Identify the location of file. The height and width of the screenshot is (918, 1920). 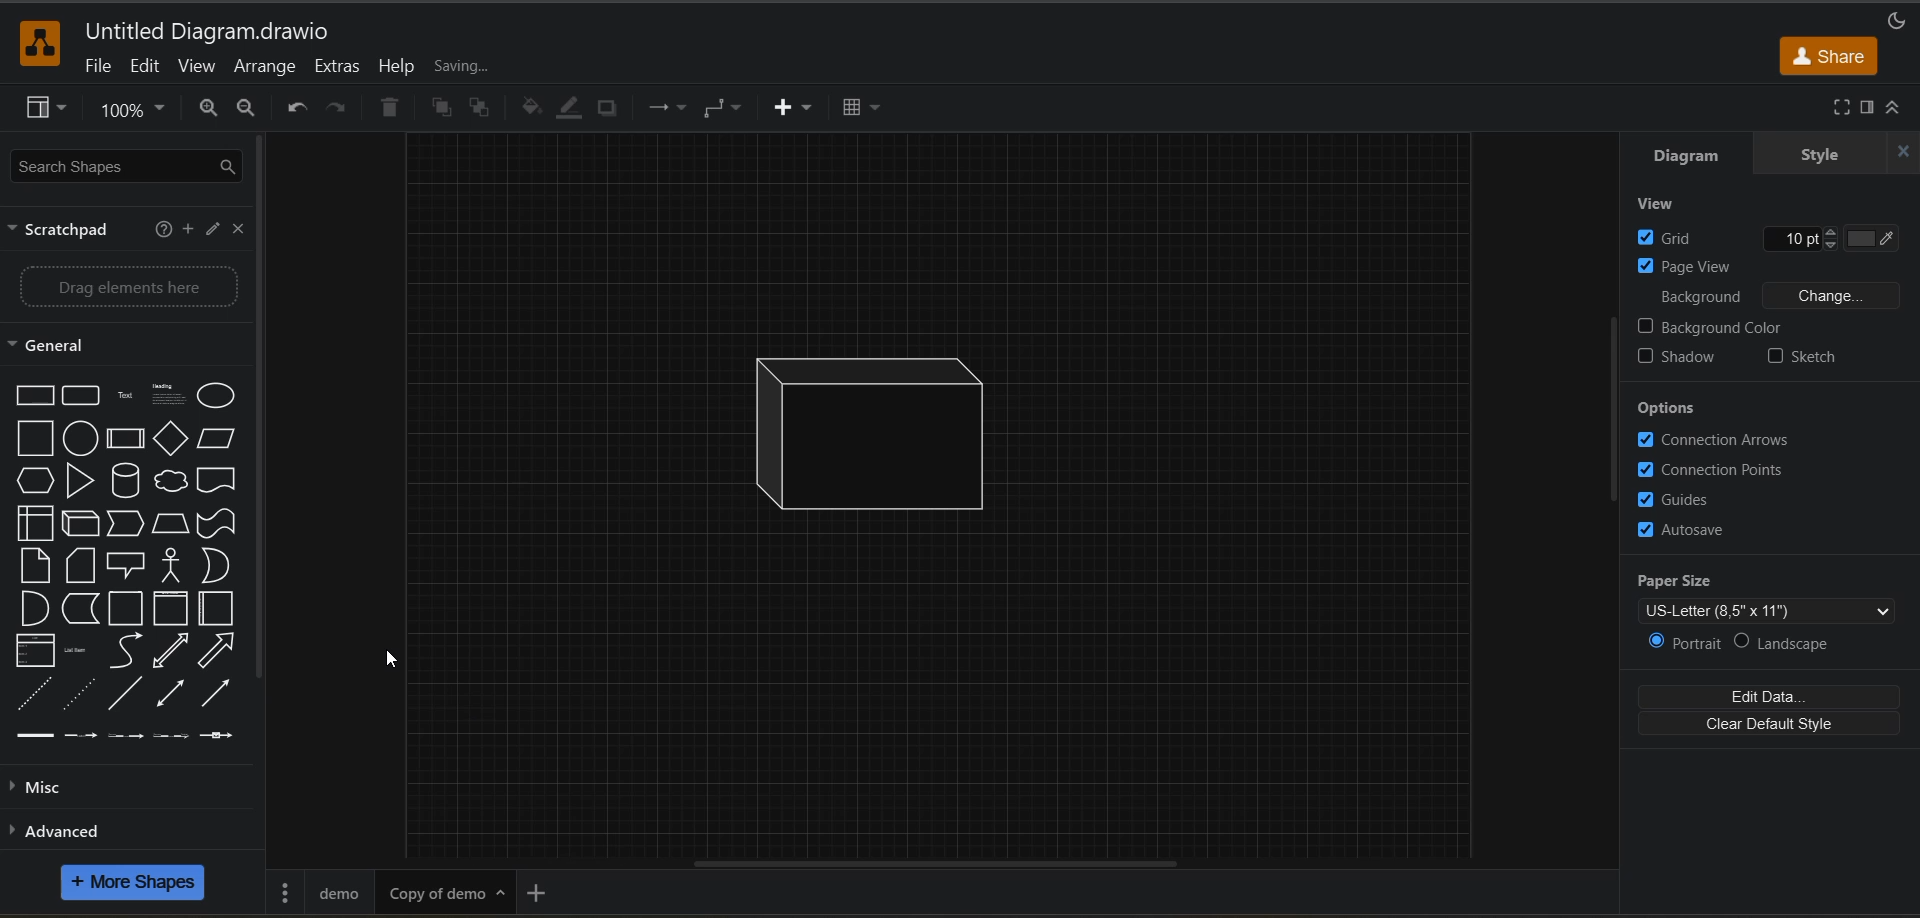
(105, 66).